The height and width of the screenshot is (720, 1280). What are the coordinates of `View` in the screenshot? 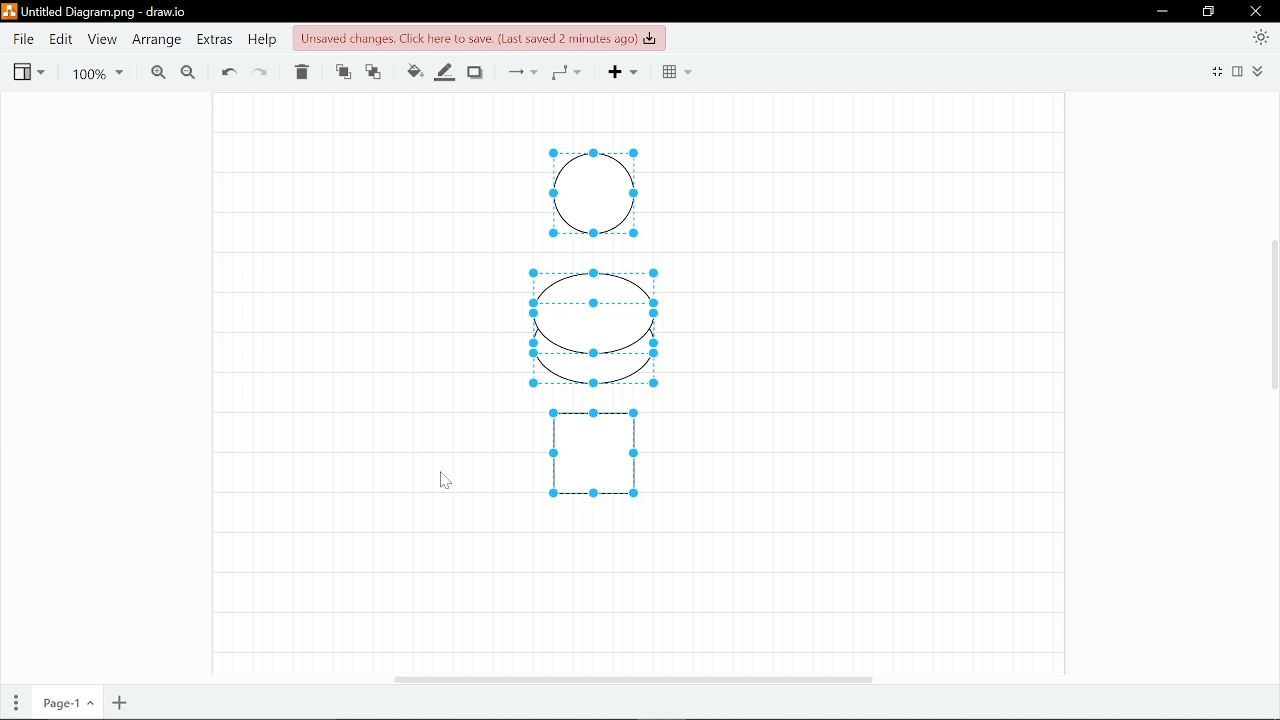 It's located at (27, 73).